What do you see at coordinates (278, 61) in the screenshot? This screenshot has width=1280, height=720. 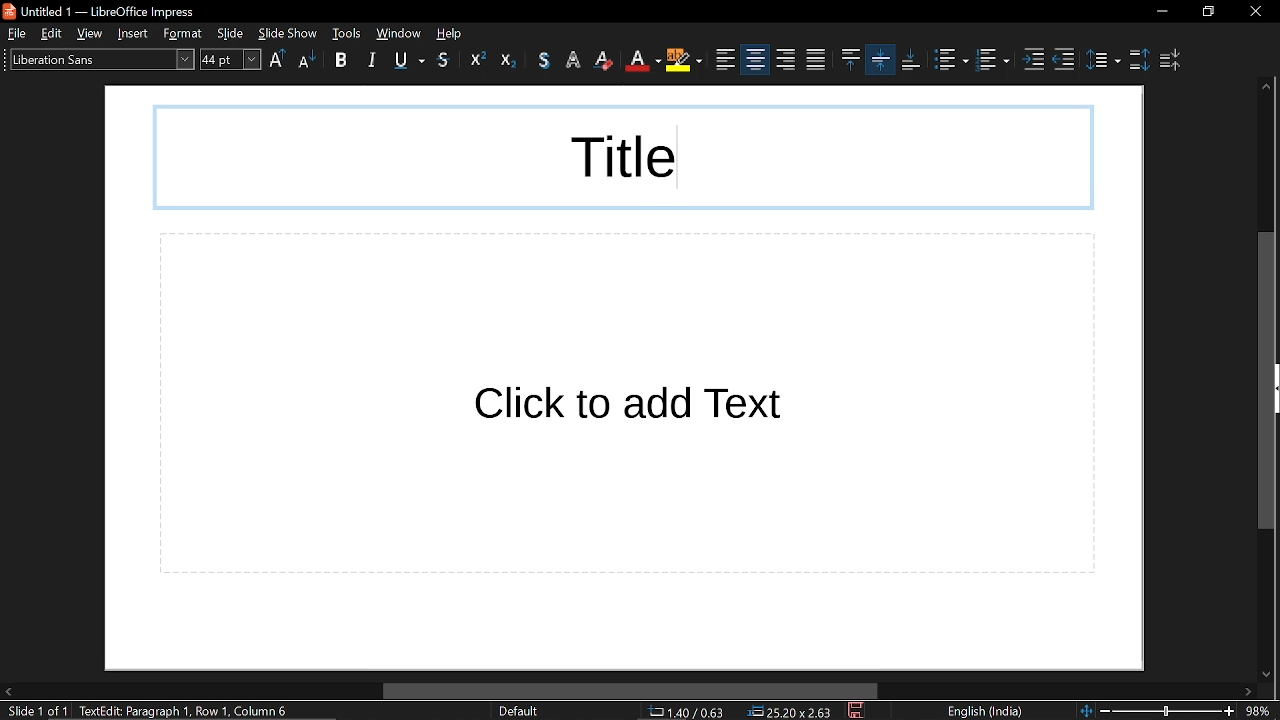 I see `uppercase` at bounding box center [278, 61].